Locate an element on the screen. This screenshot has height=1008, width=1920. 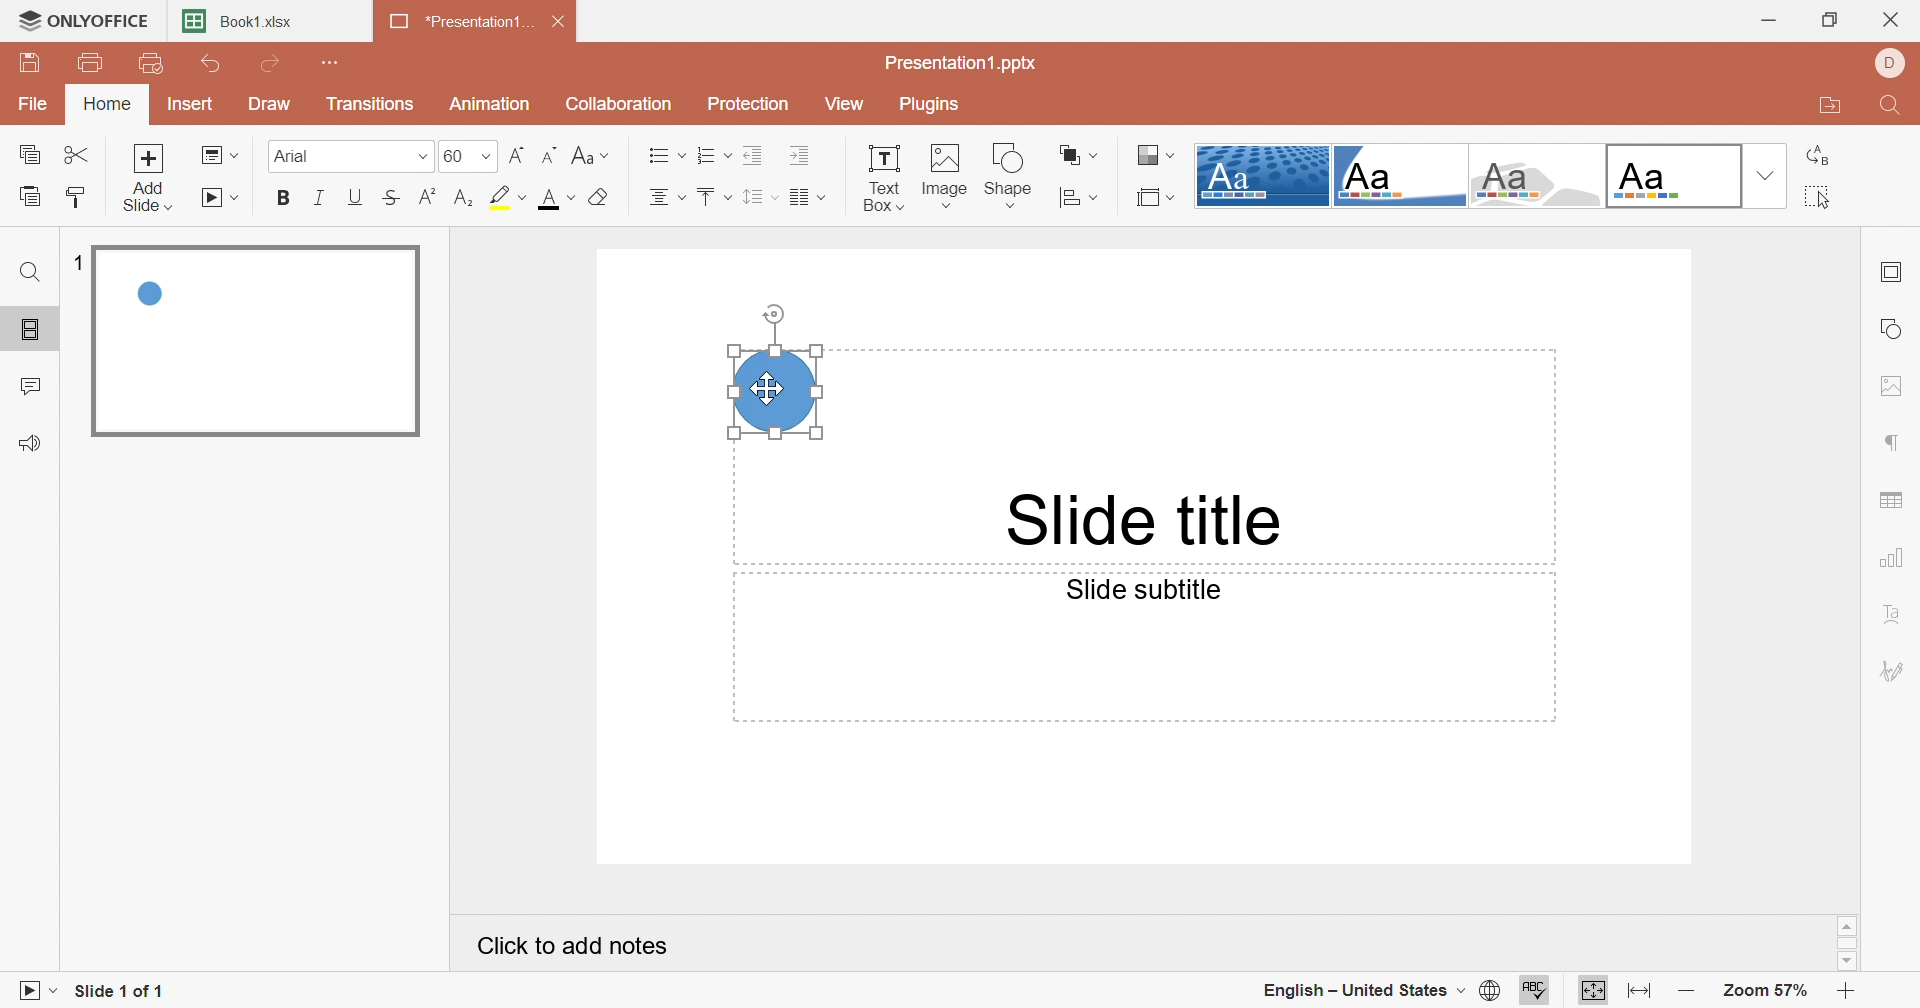
Slide settings is located at coordinates (1889, 274).